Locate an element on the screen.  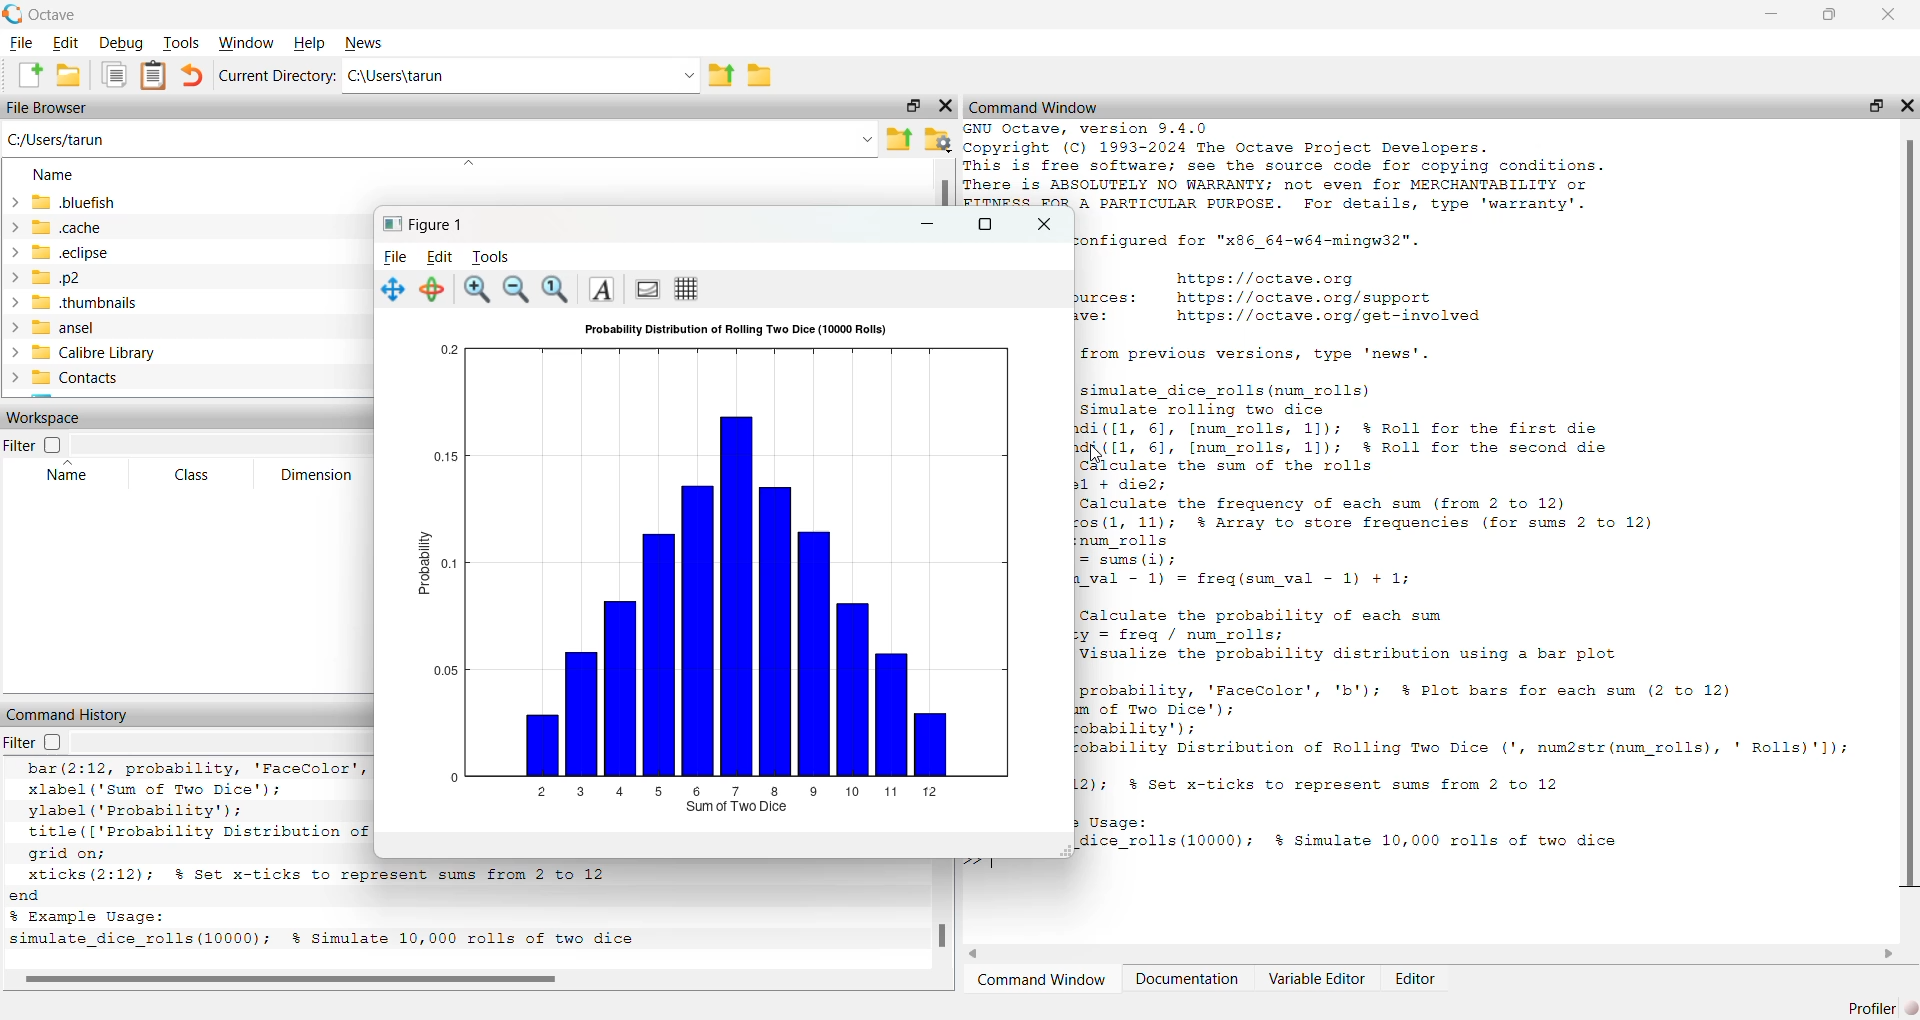
portrait is located at coordinates (651, 290).